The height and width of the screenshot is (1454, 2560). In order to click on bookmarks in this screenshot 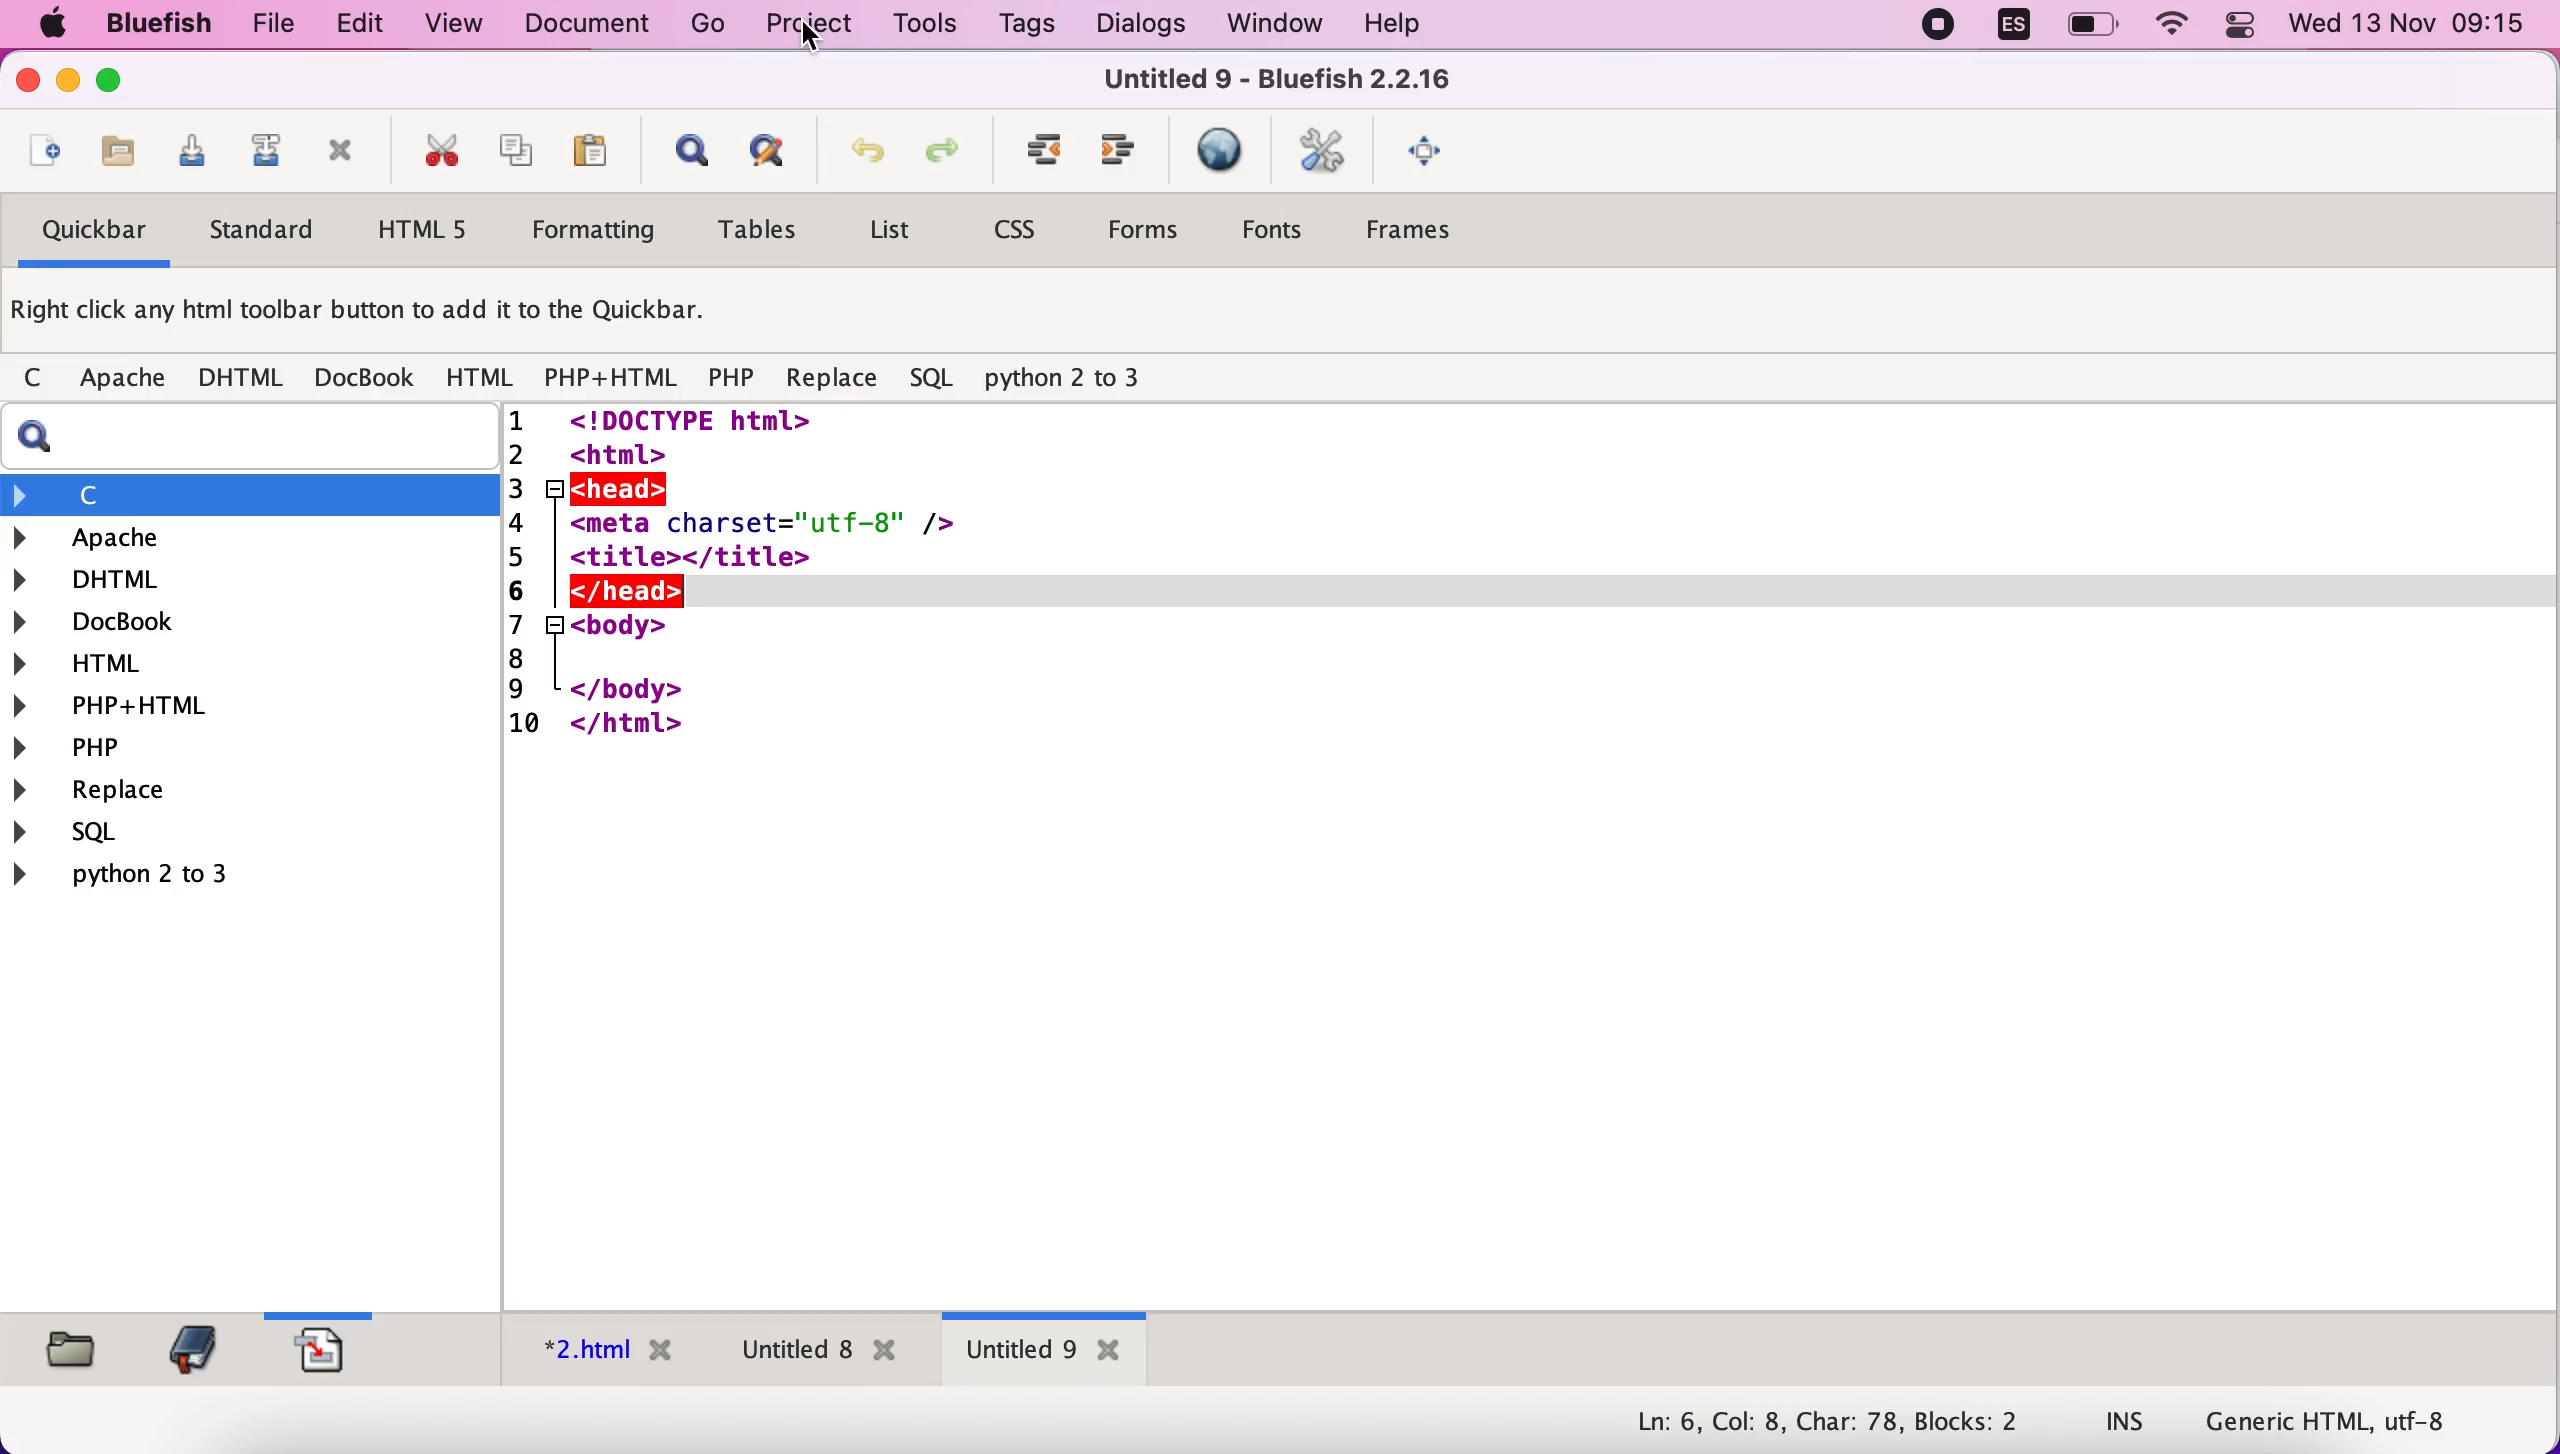, I will do `click(187, 1348)`.